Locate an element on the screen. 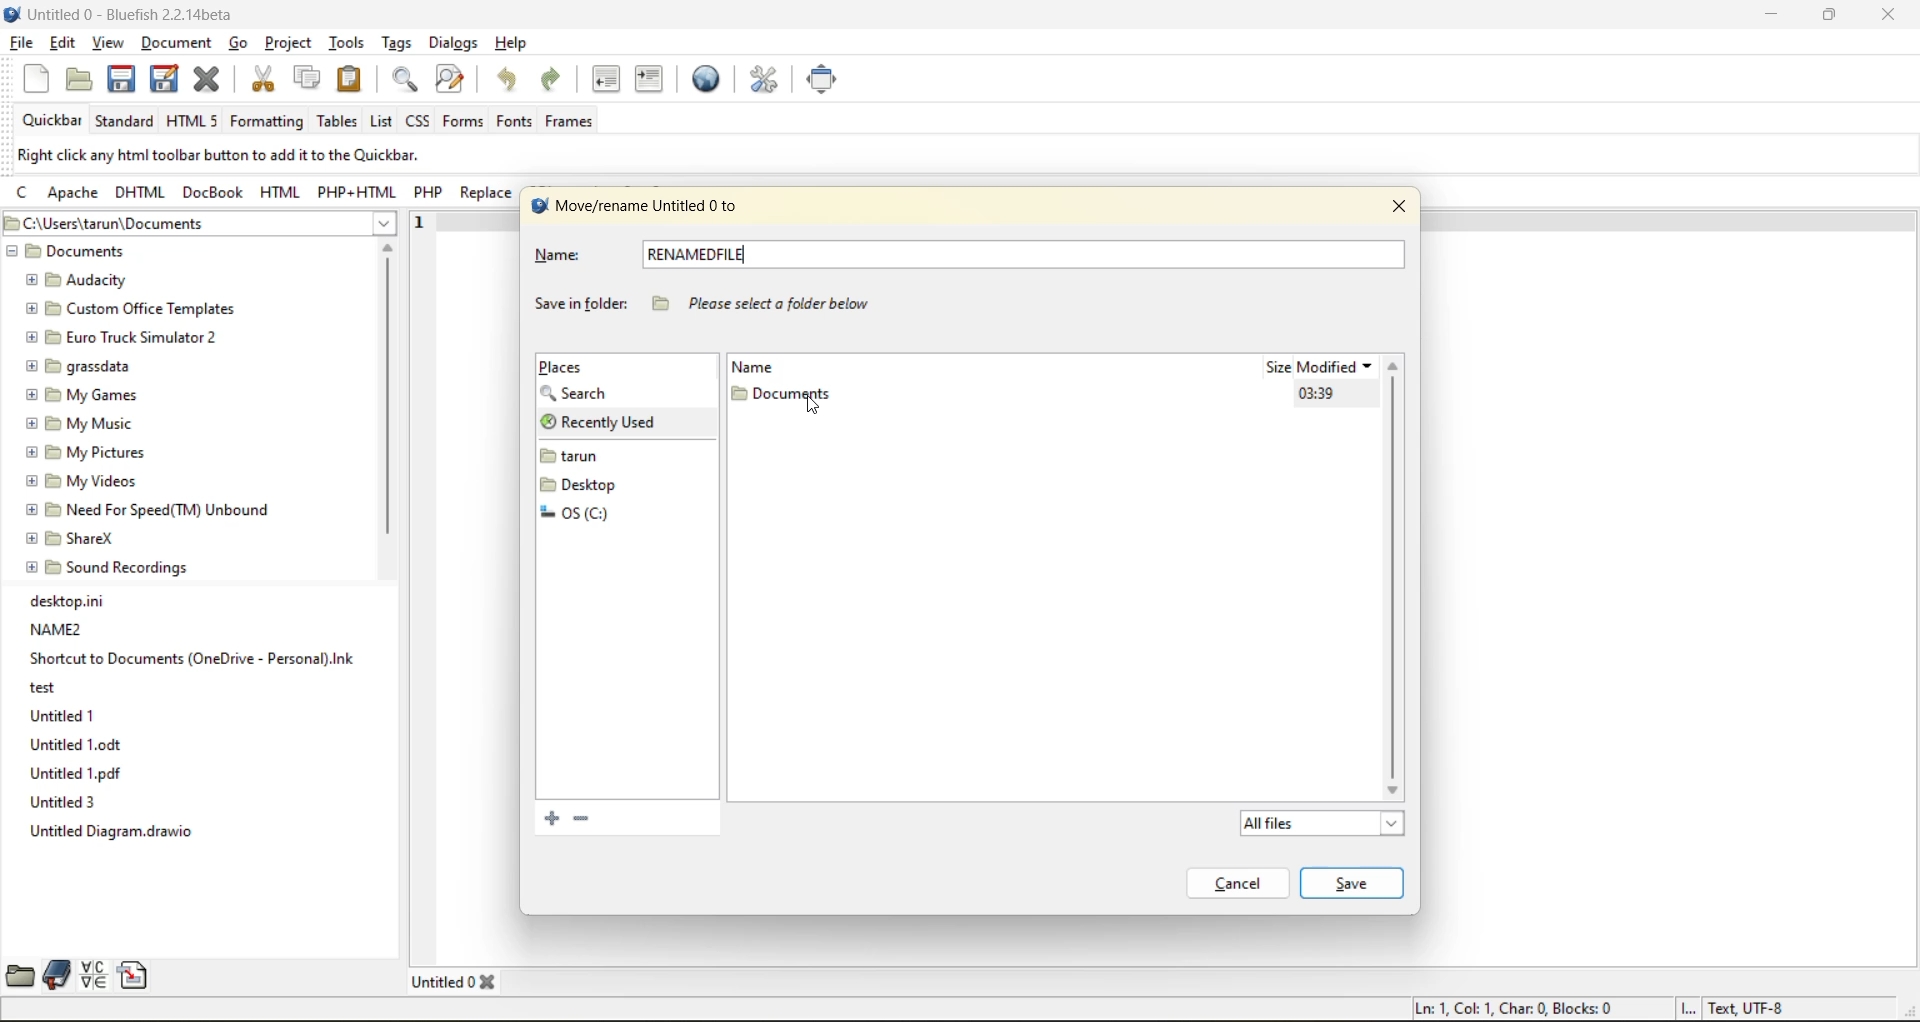 This screenshot has height=1022, width=1920. html 5 is located at coordinates (197, 122).